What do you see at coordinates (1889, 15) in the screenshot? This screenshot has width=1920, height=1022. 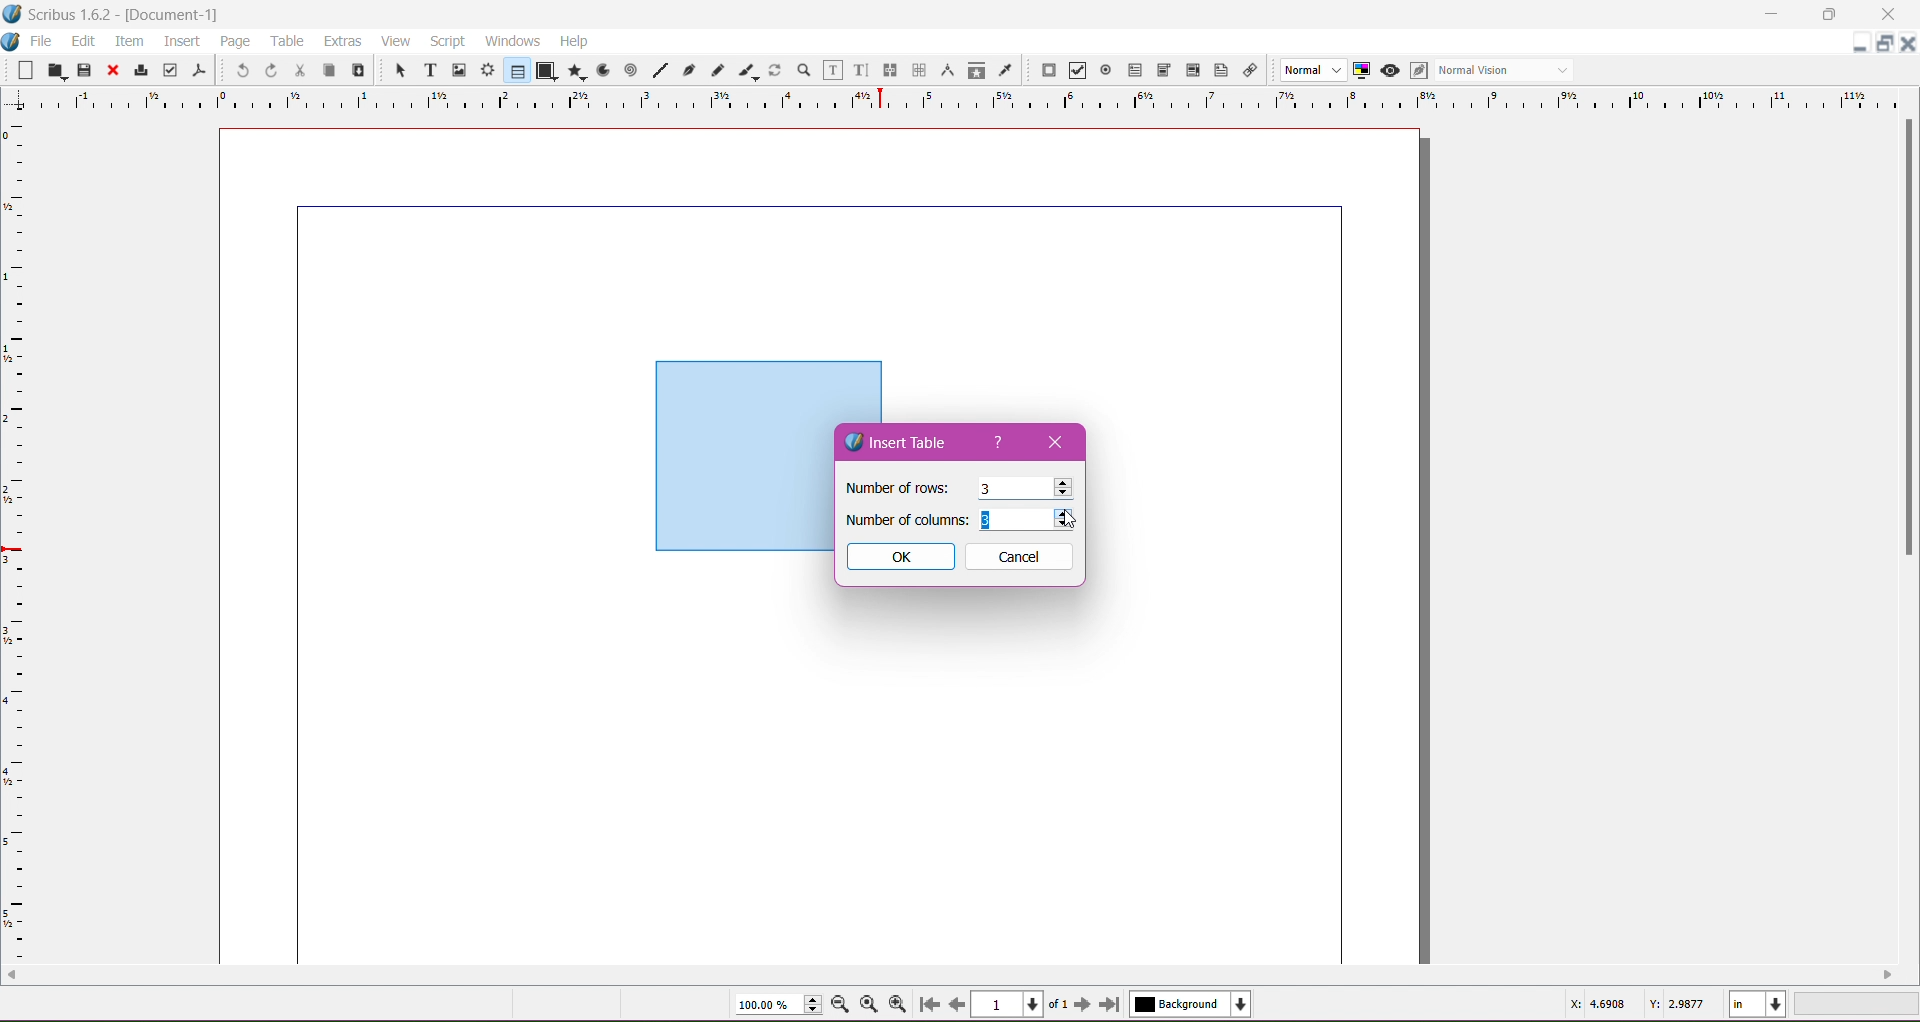 I see `Close` at bounding box center [1889, 15].